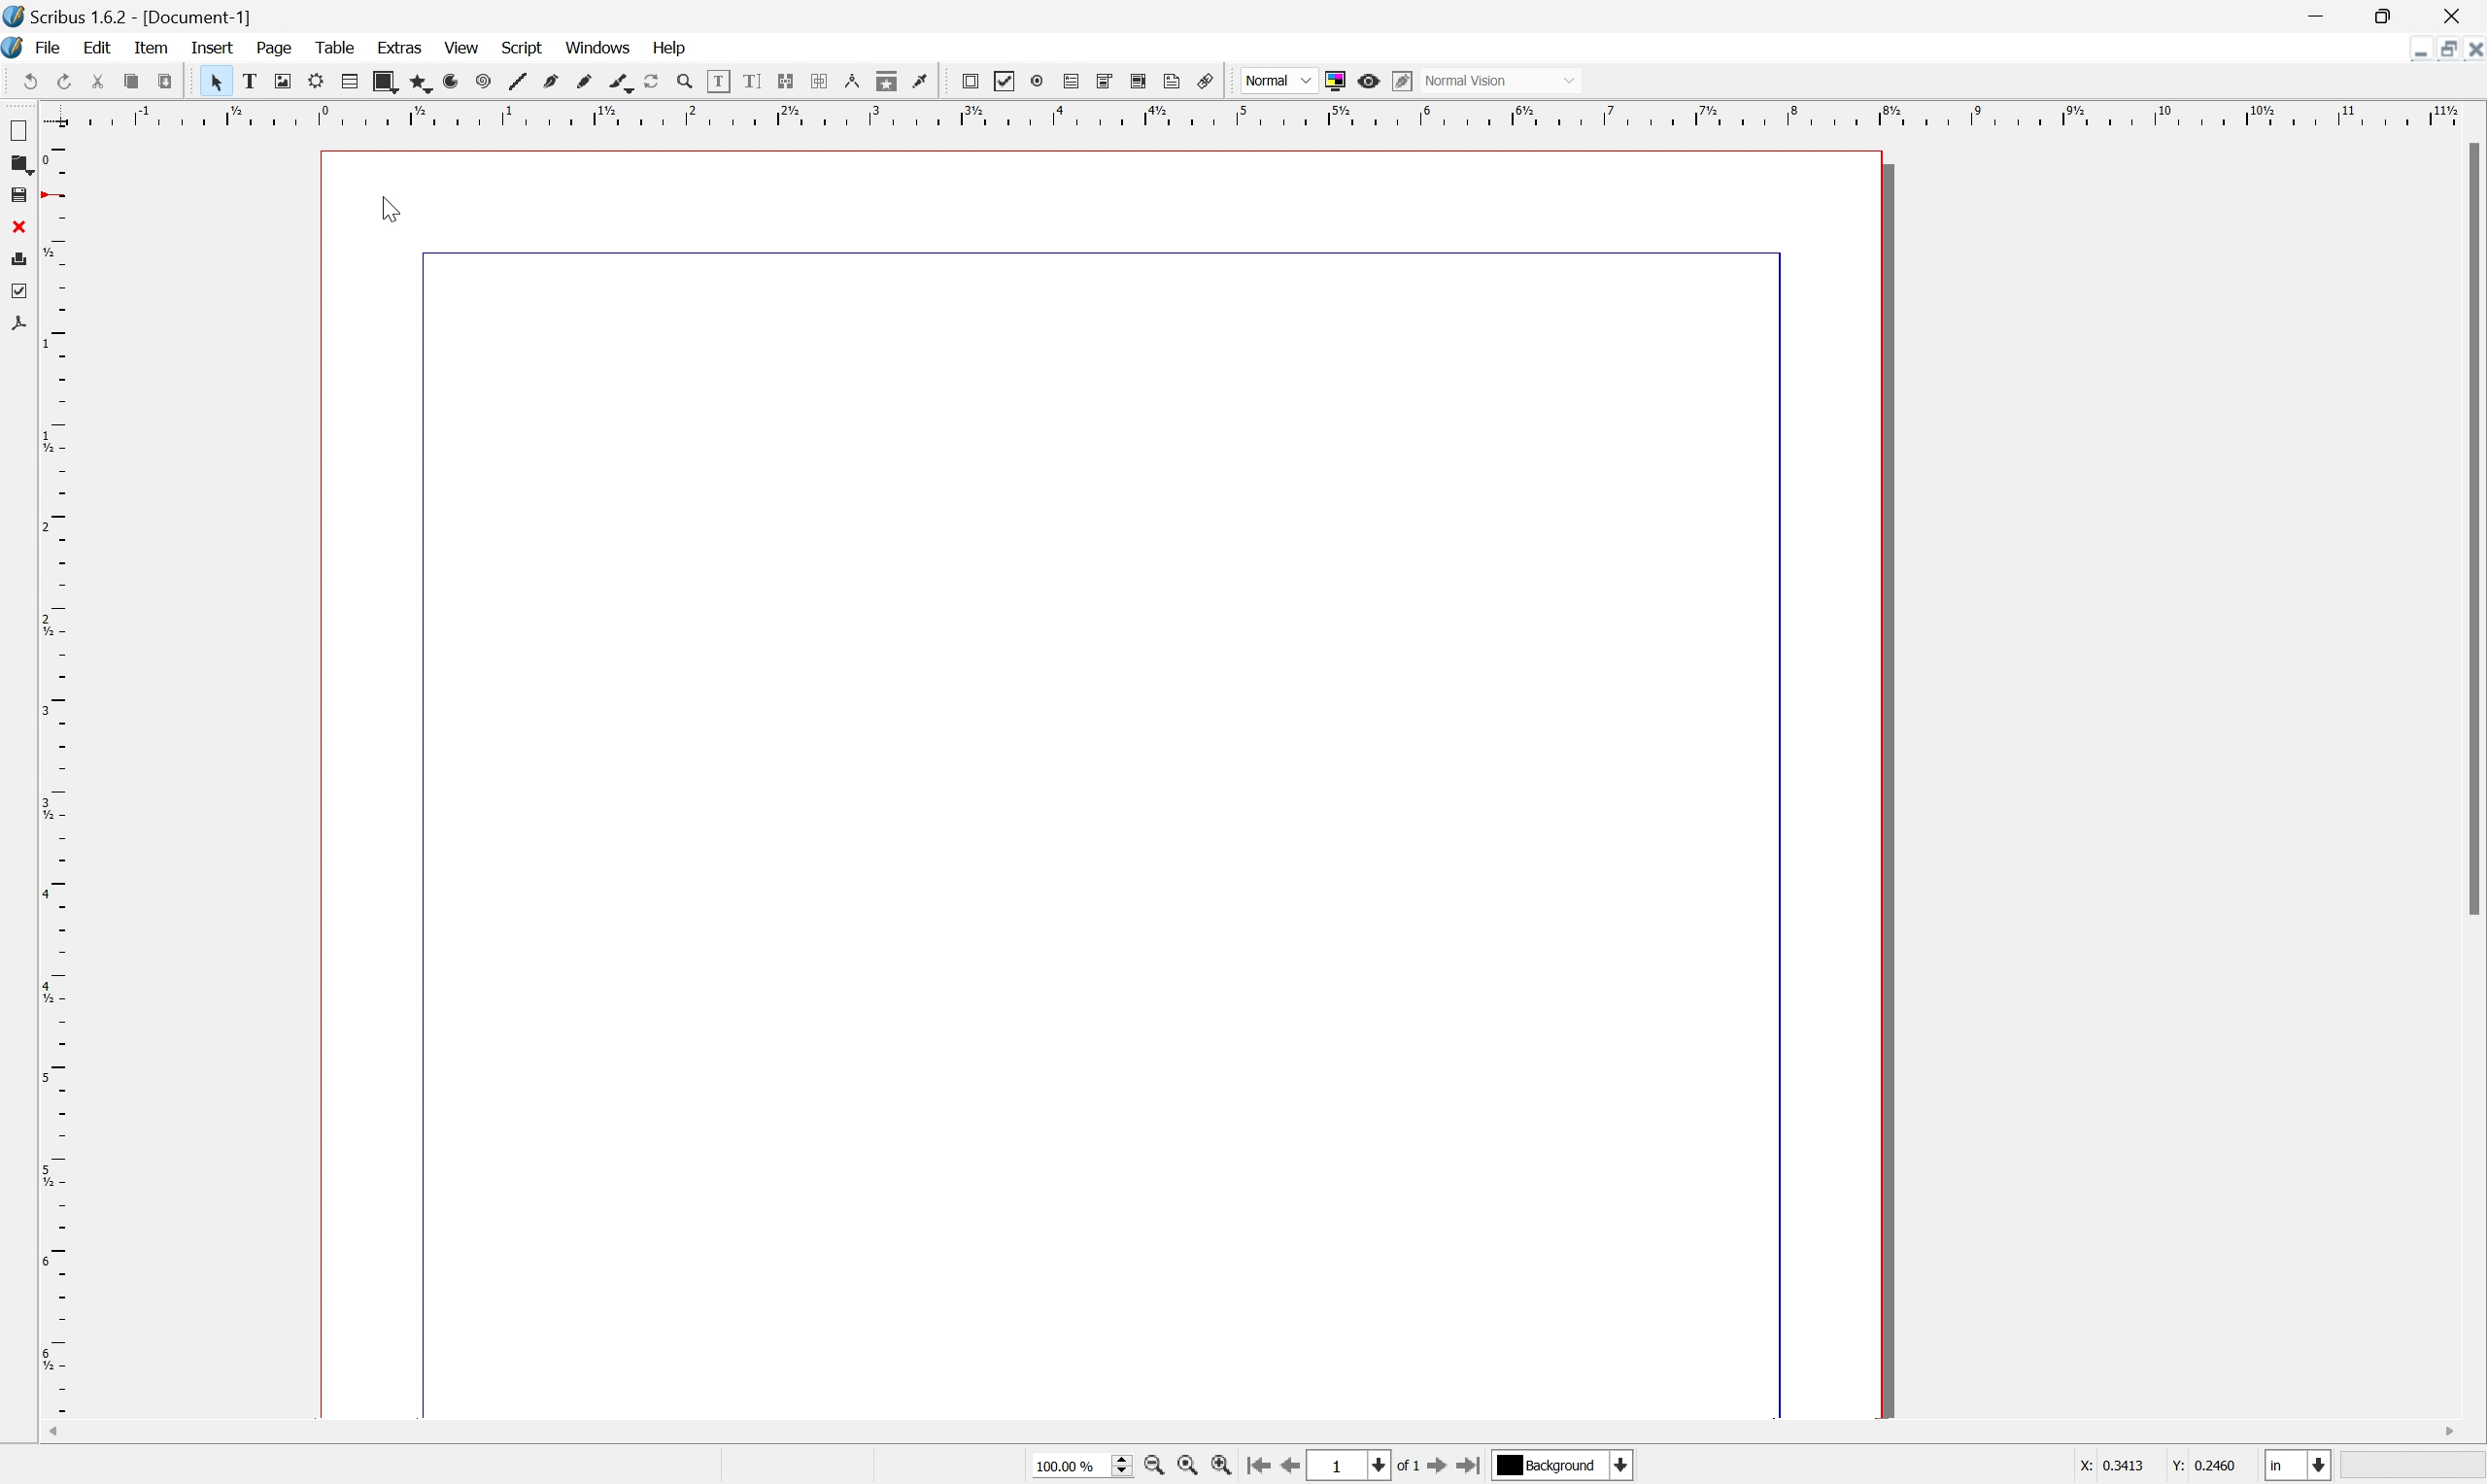 This screenshot has width=2487, height=1484. What do you see at coordinates (2420, 50) in the screenshot?
I see `minimize` at bounding box center [2420, 50].